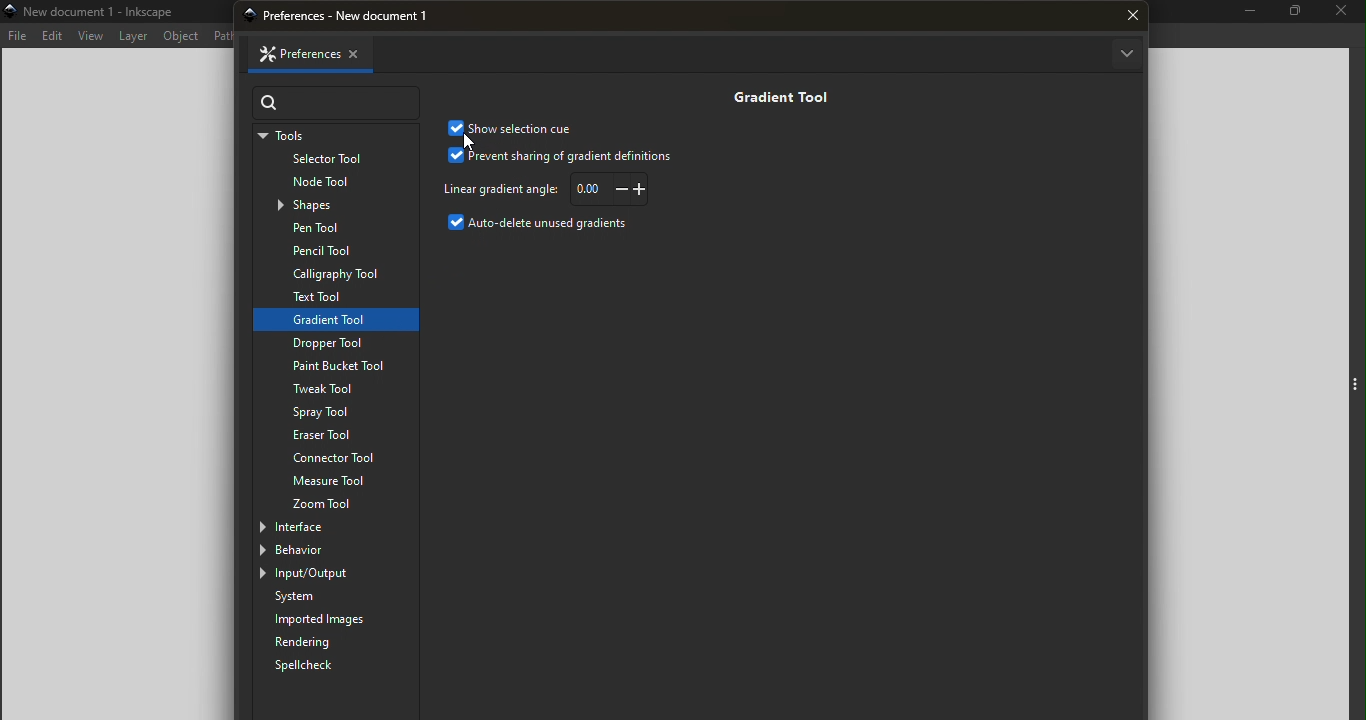  I want to click on Node, so click(339, 183).